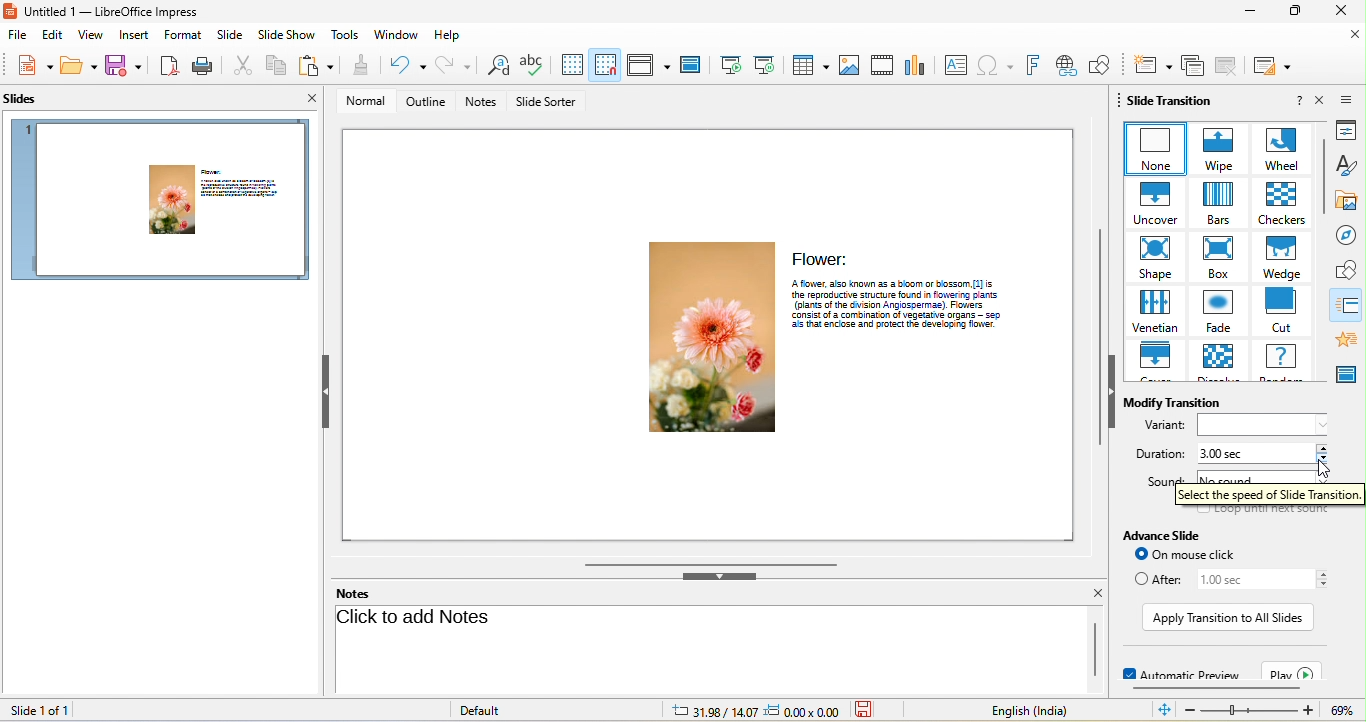 The image size is (1366, 722). What do you see at coordinates (1153, 312) in the screenshot?
I see `venetian` at bounding box center [1153, 312].